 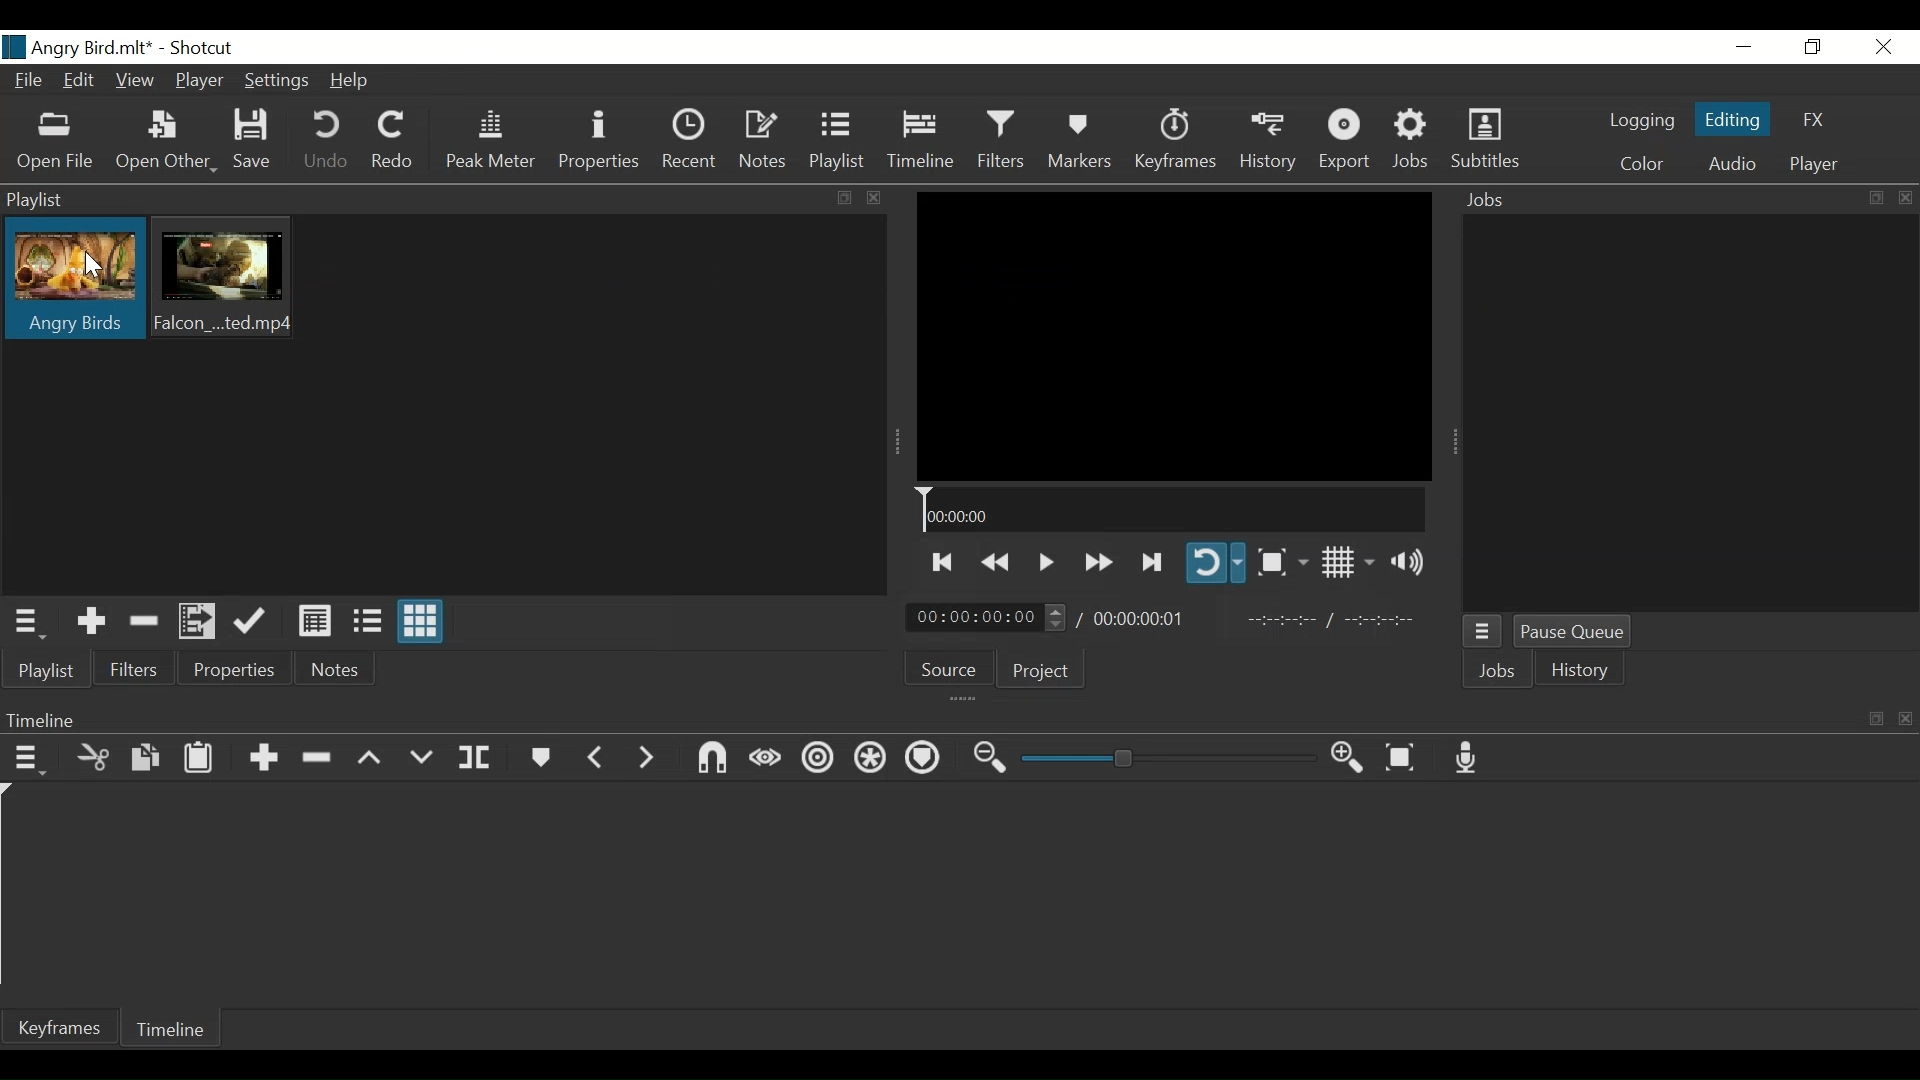 What do you see at coordinates (1413, 142) in the screenshot?
I see `Jobs` at bounding box center [1413, 142].